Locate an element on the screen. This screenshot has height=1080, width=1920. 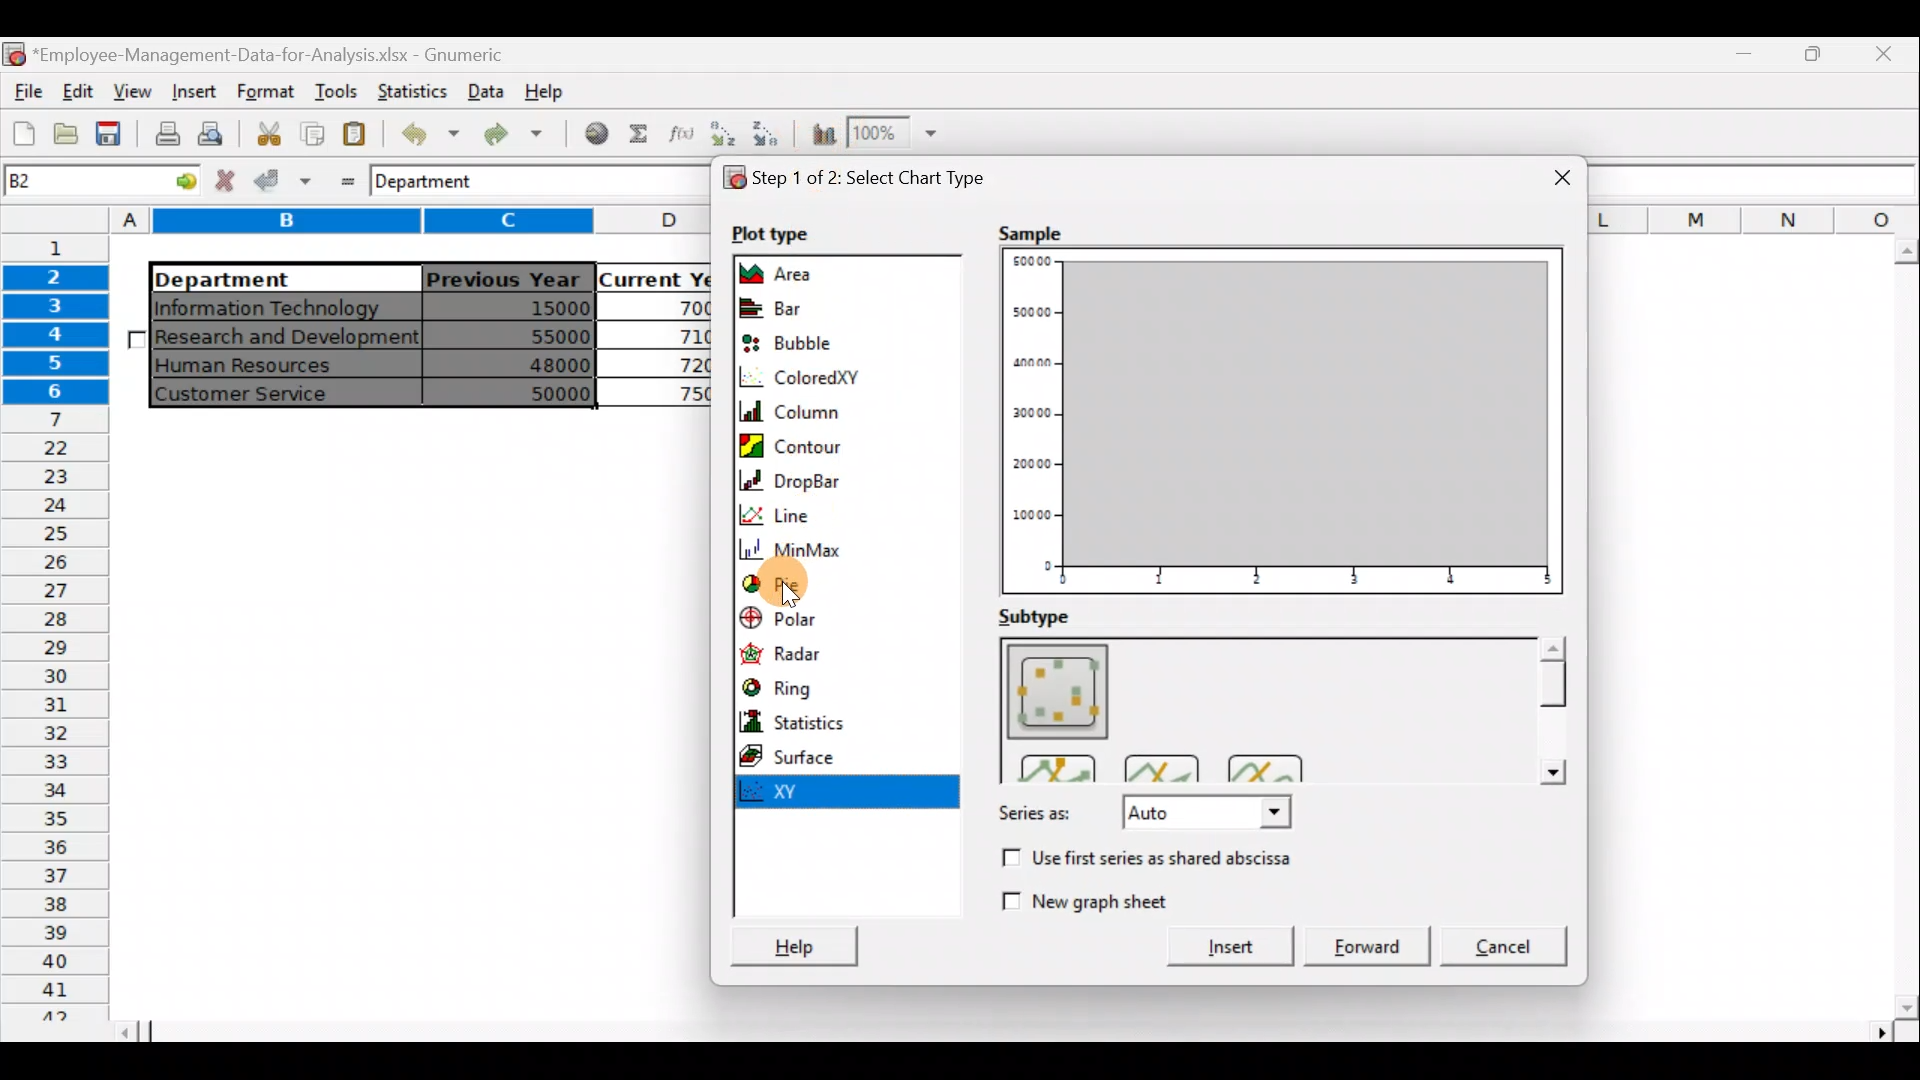
Save the current workbook is located at coordinates (110, 135).